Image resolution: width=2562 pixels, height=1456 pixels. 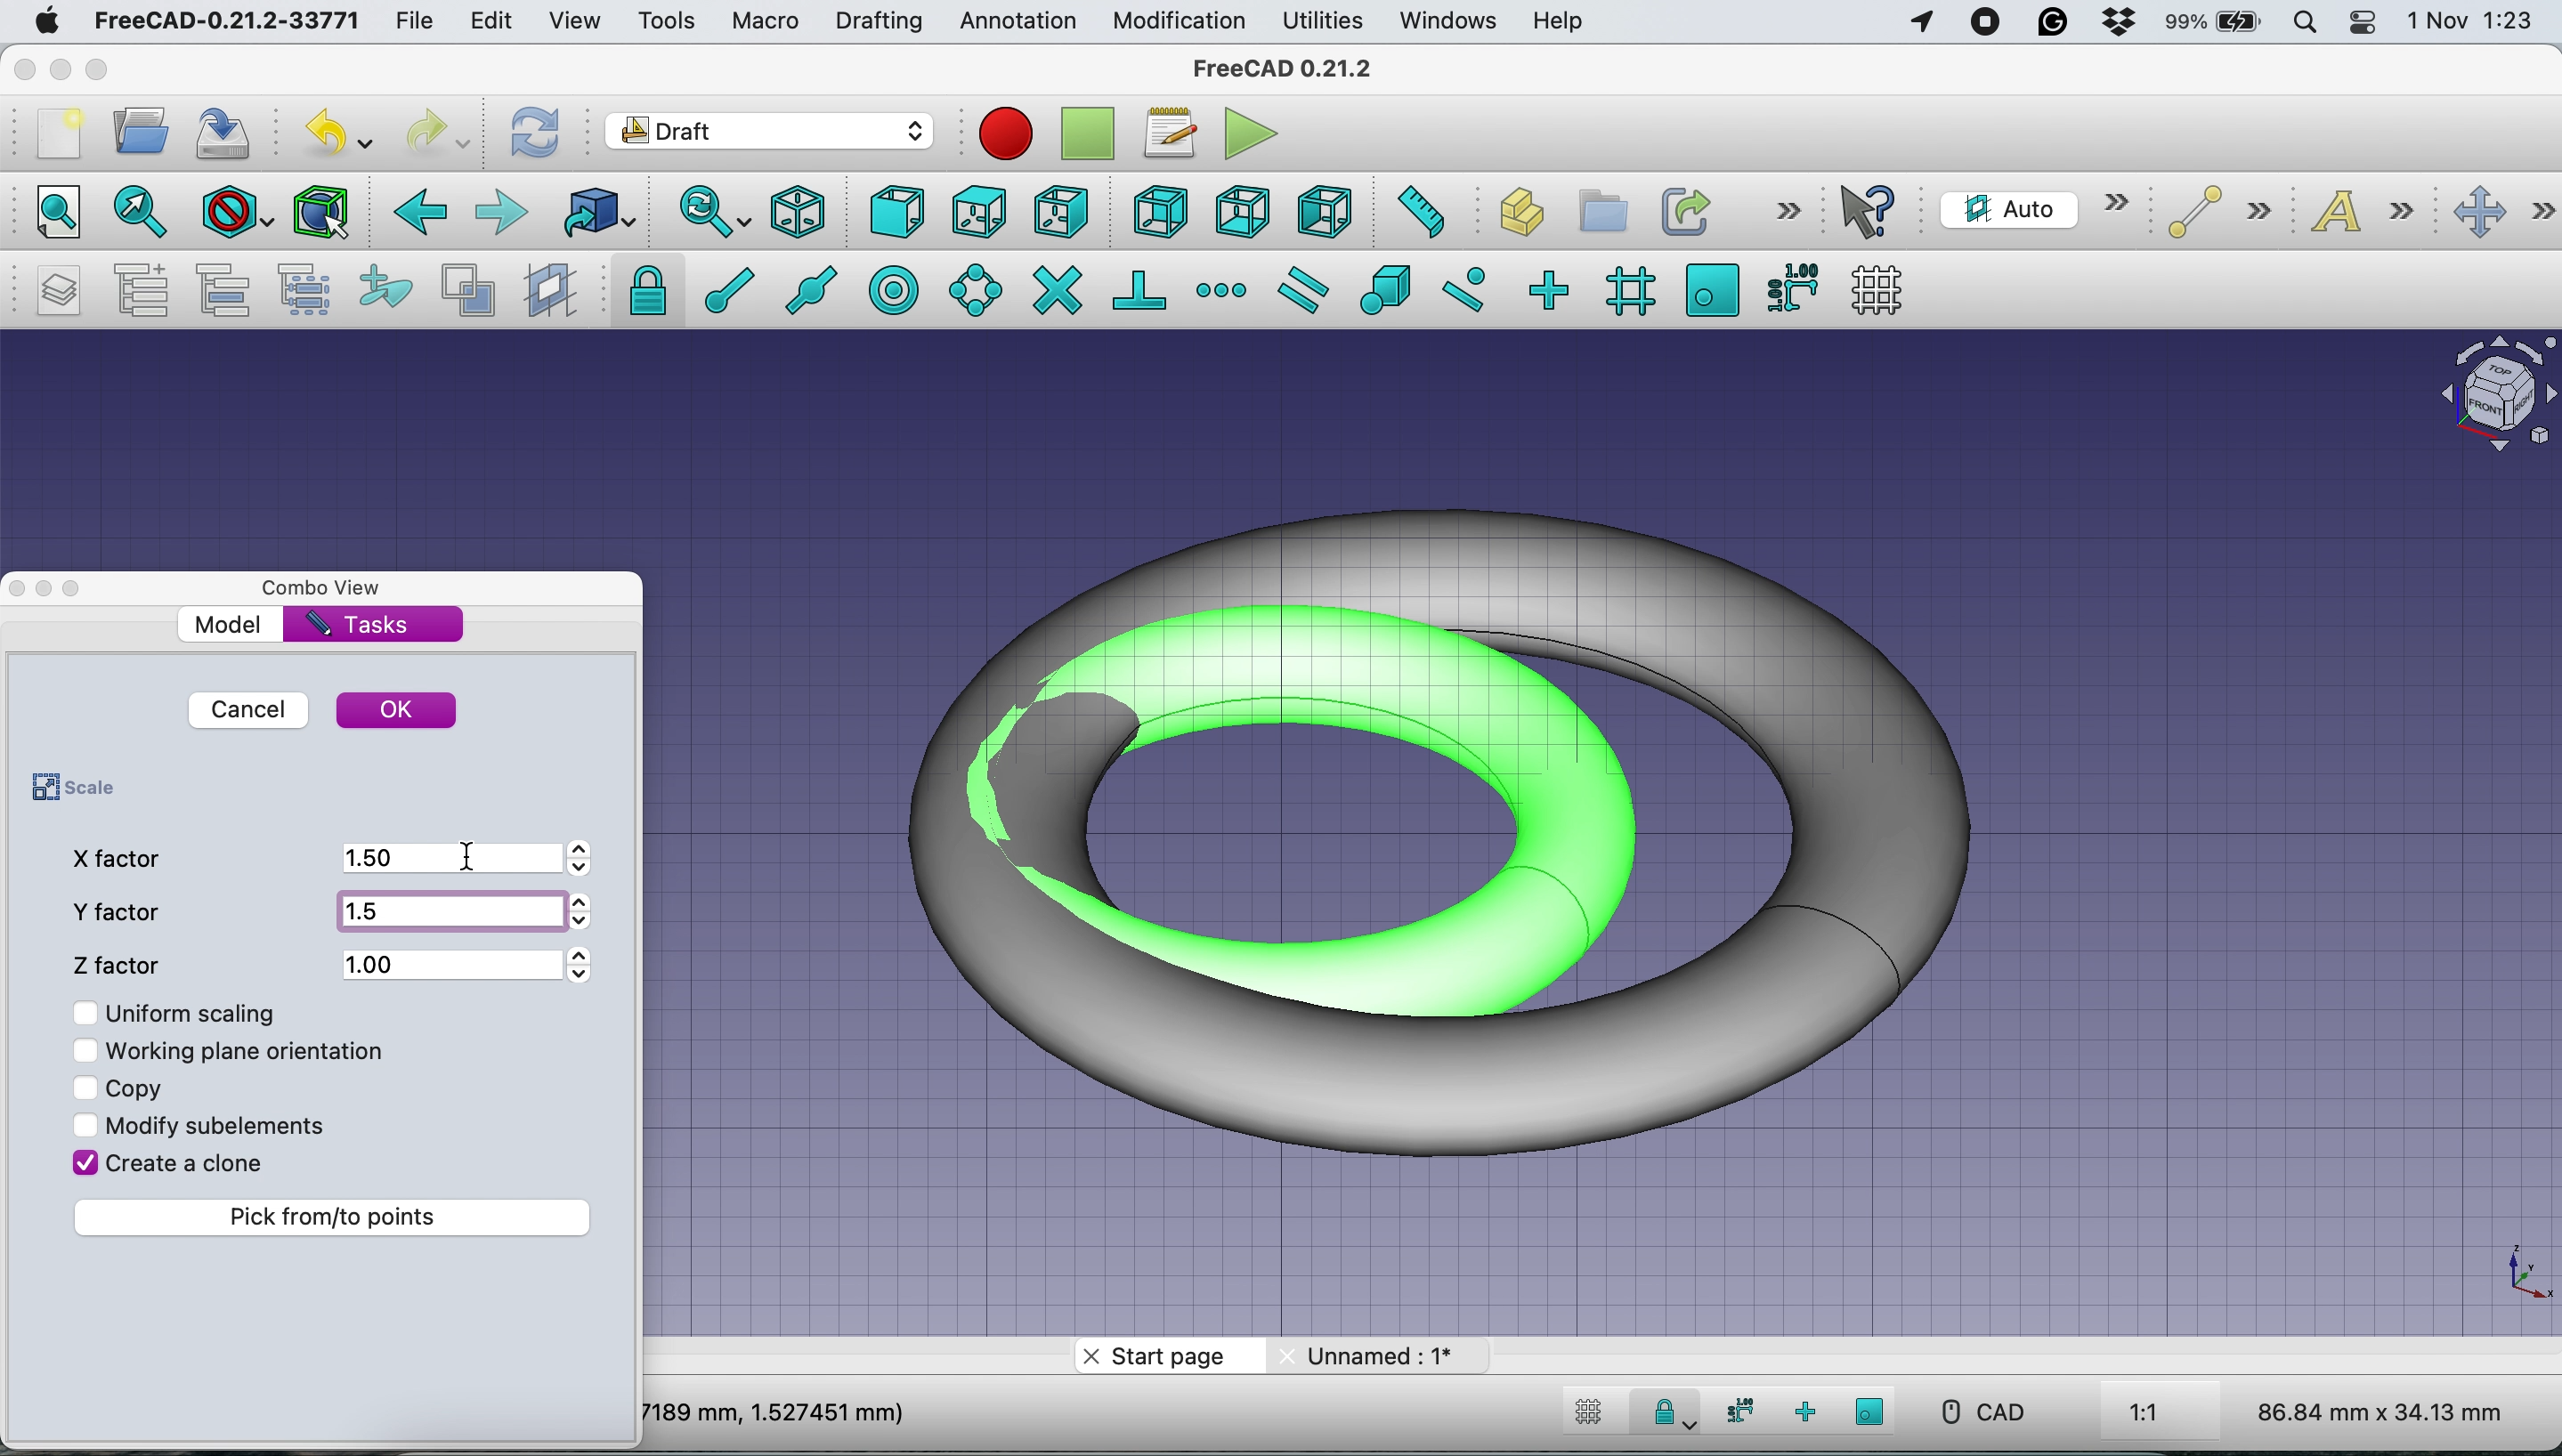 What do you see at coordinates (86, 1051) in the screenshot?
I see `Checkbox` at bounding box center [86, 1051].